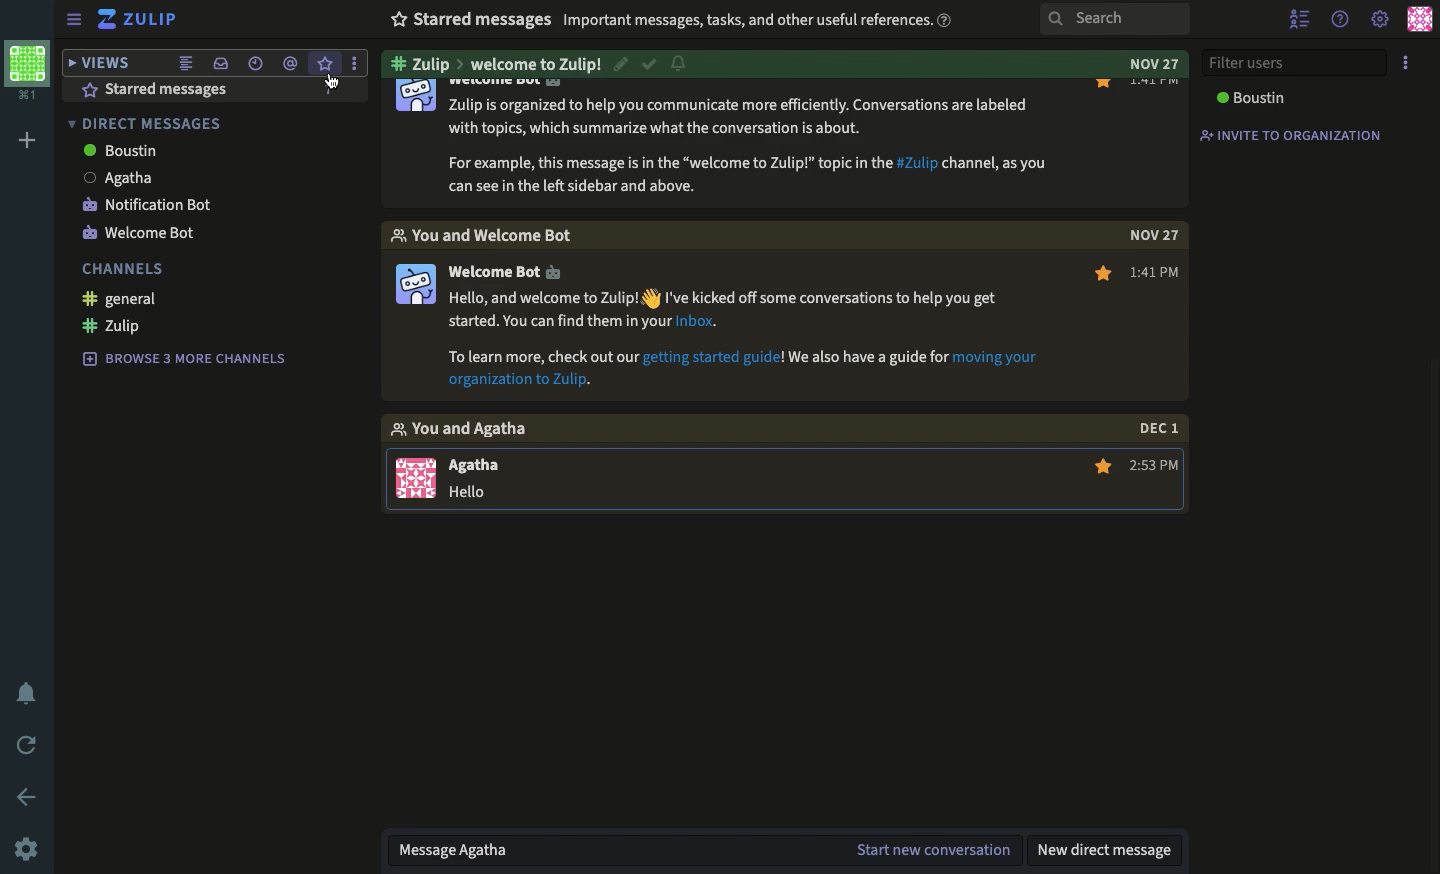  I want to click on Boustin, so click(1252, 101).